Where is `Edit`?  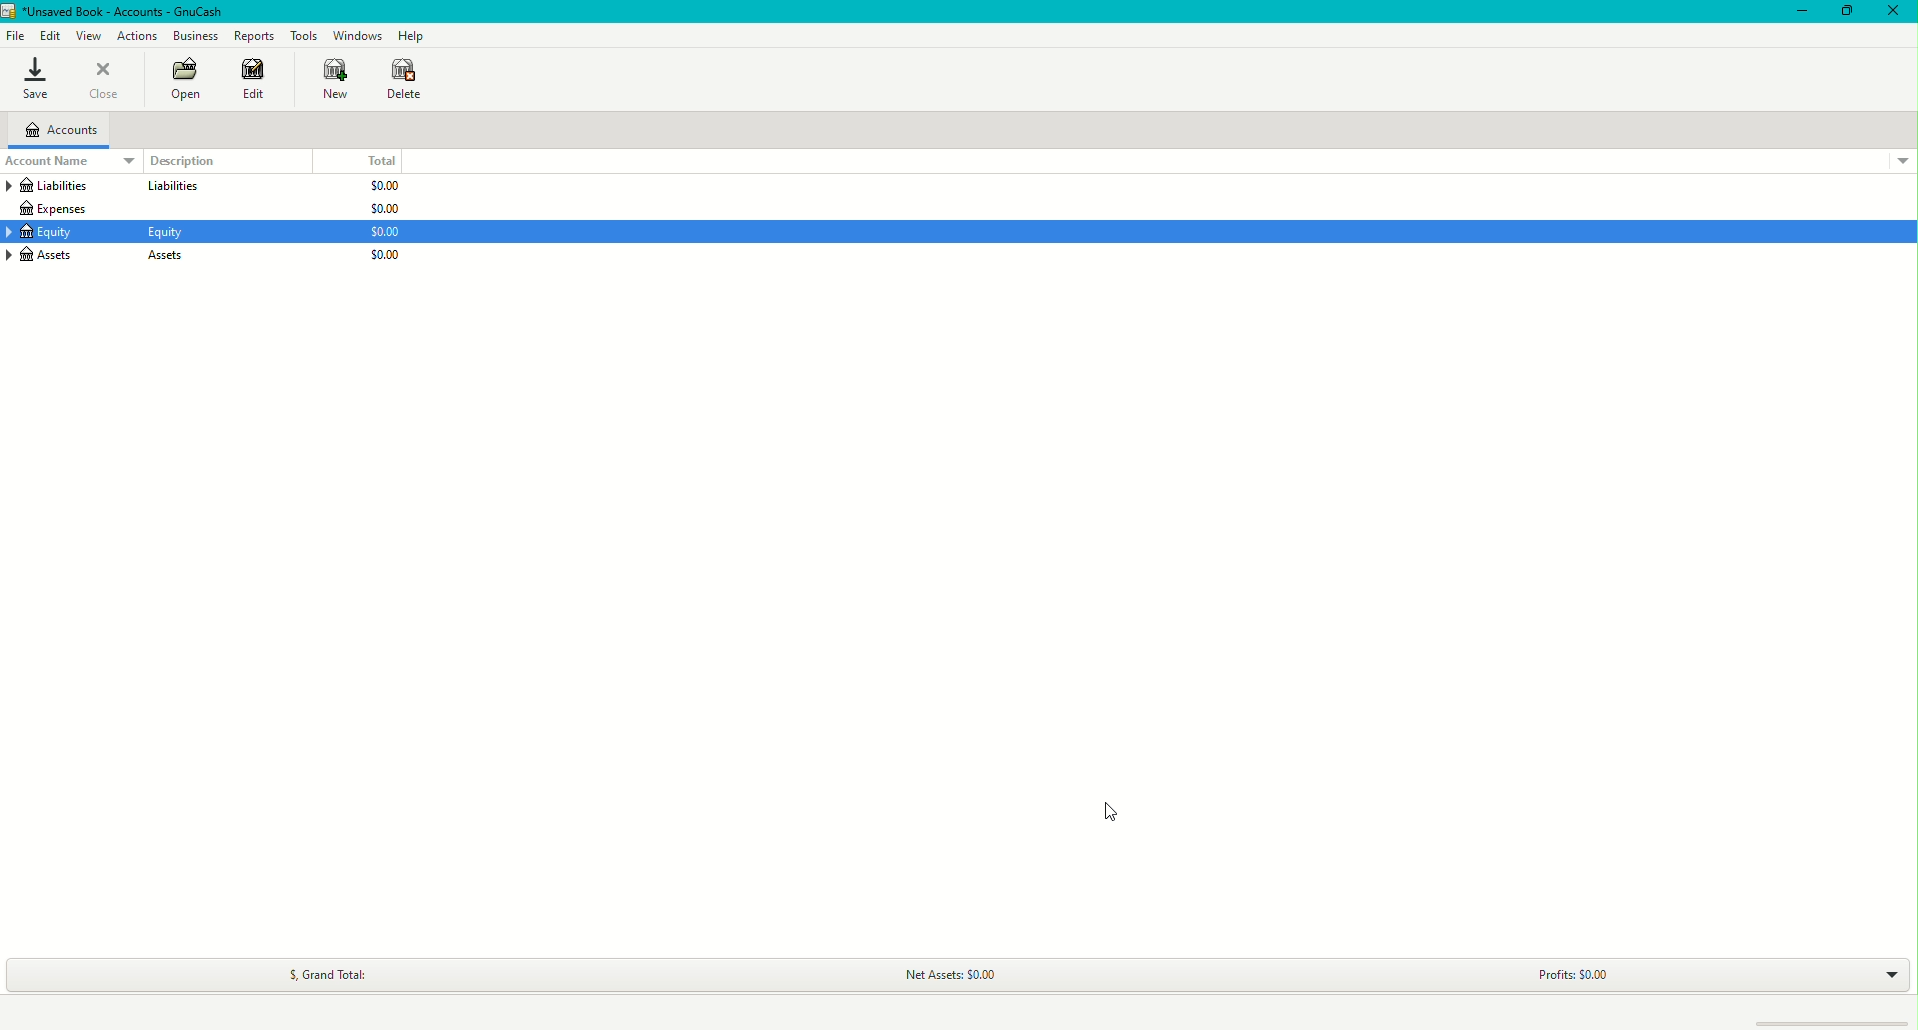
Edit is located at coordinates (47, 33).